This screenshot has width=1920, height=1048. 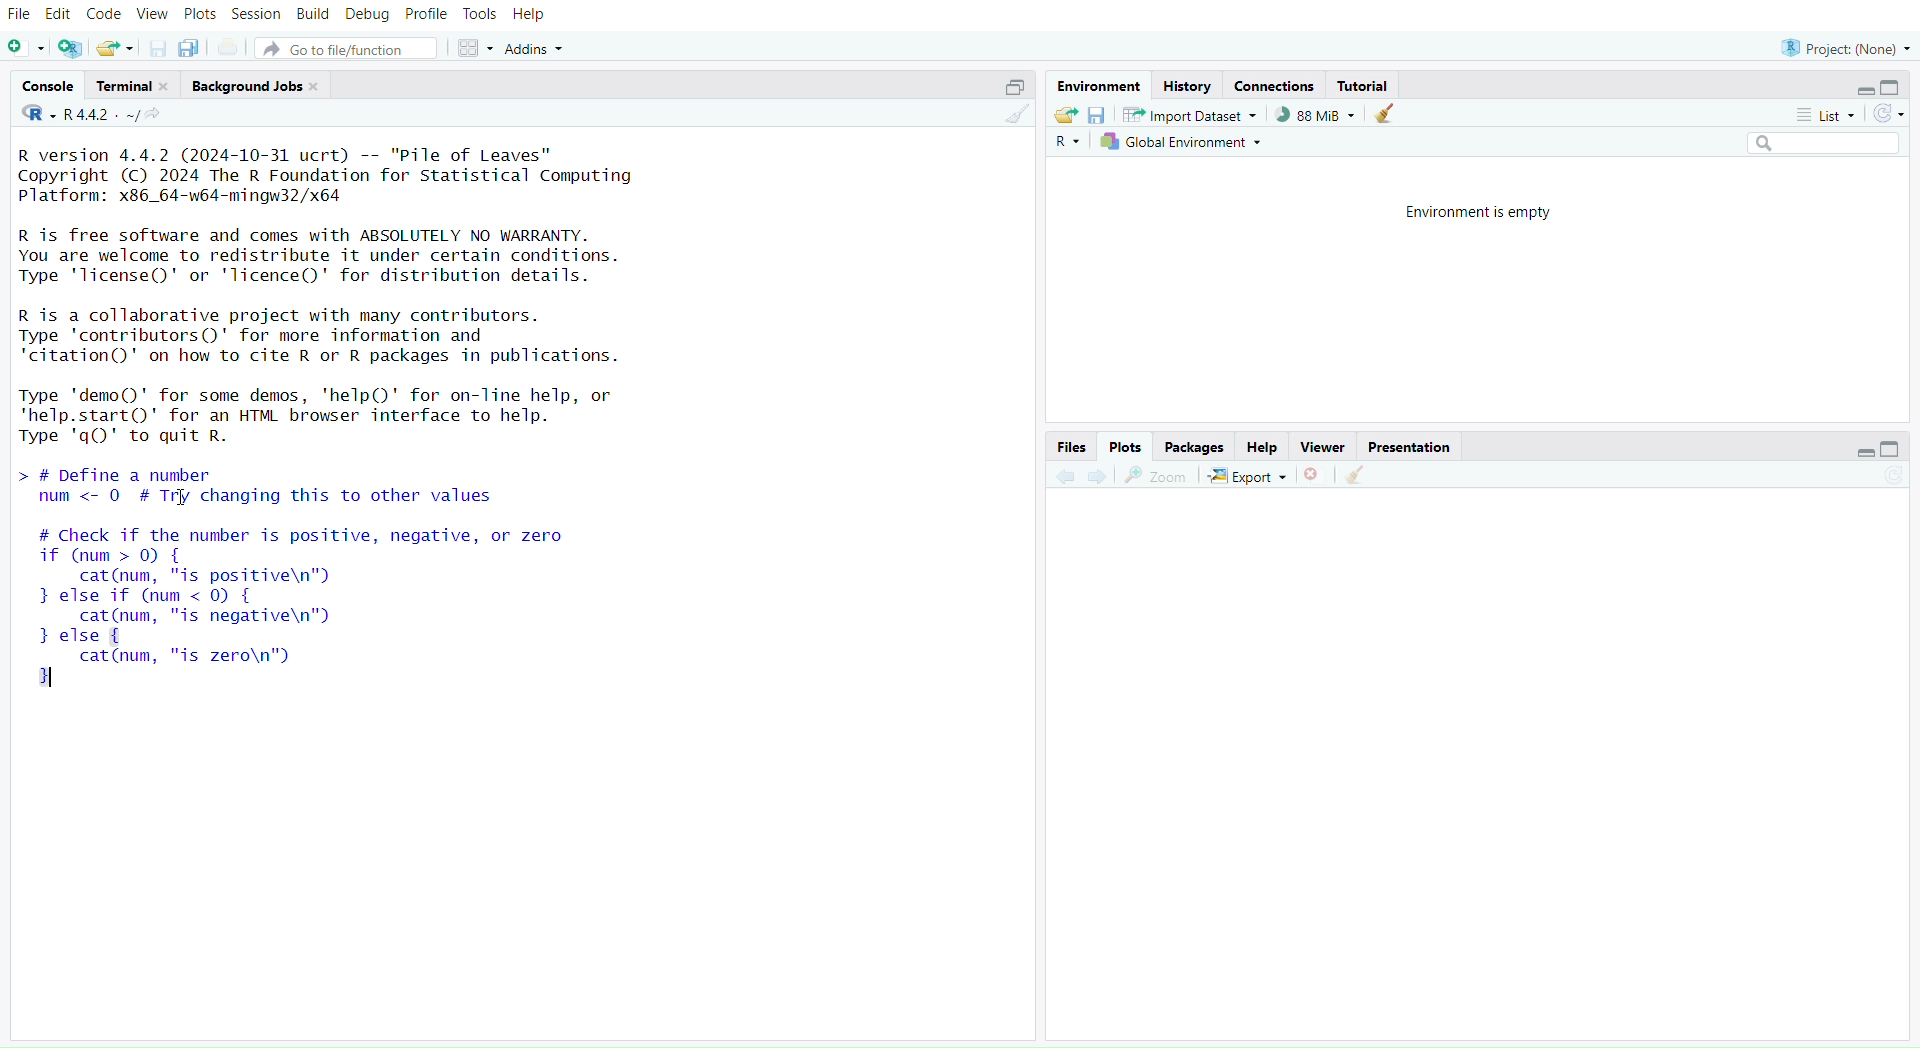 What do you see at coordinates (428, 15) in the screenshot?
I see `profile` at bounding box center [428, 15].